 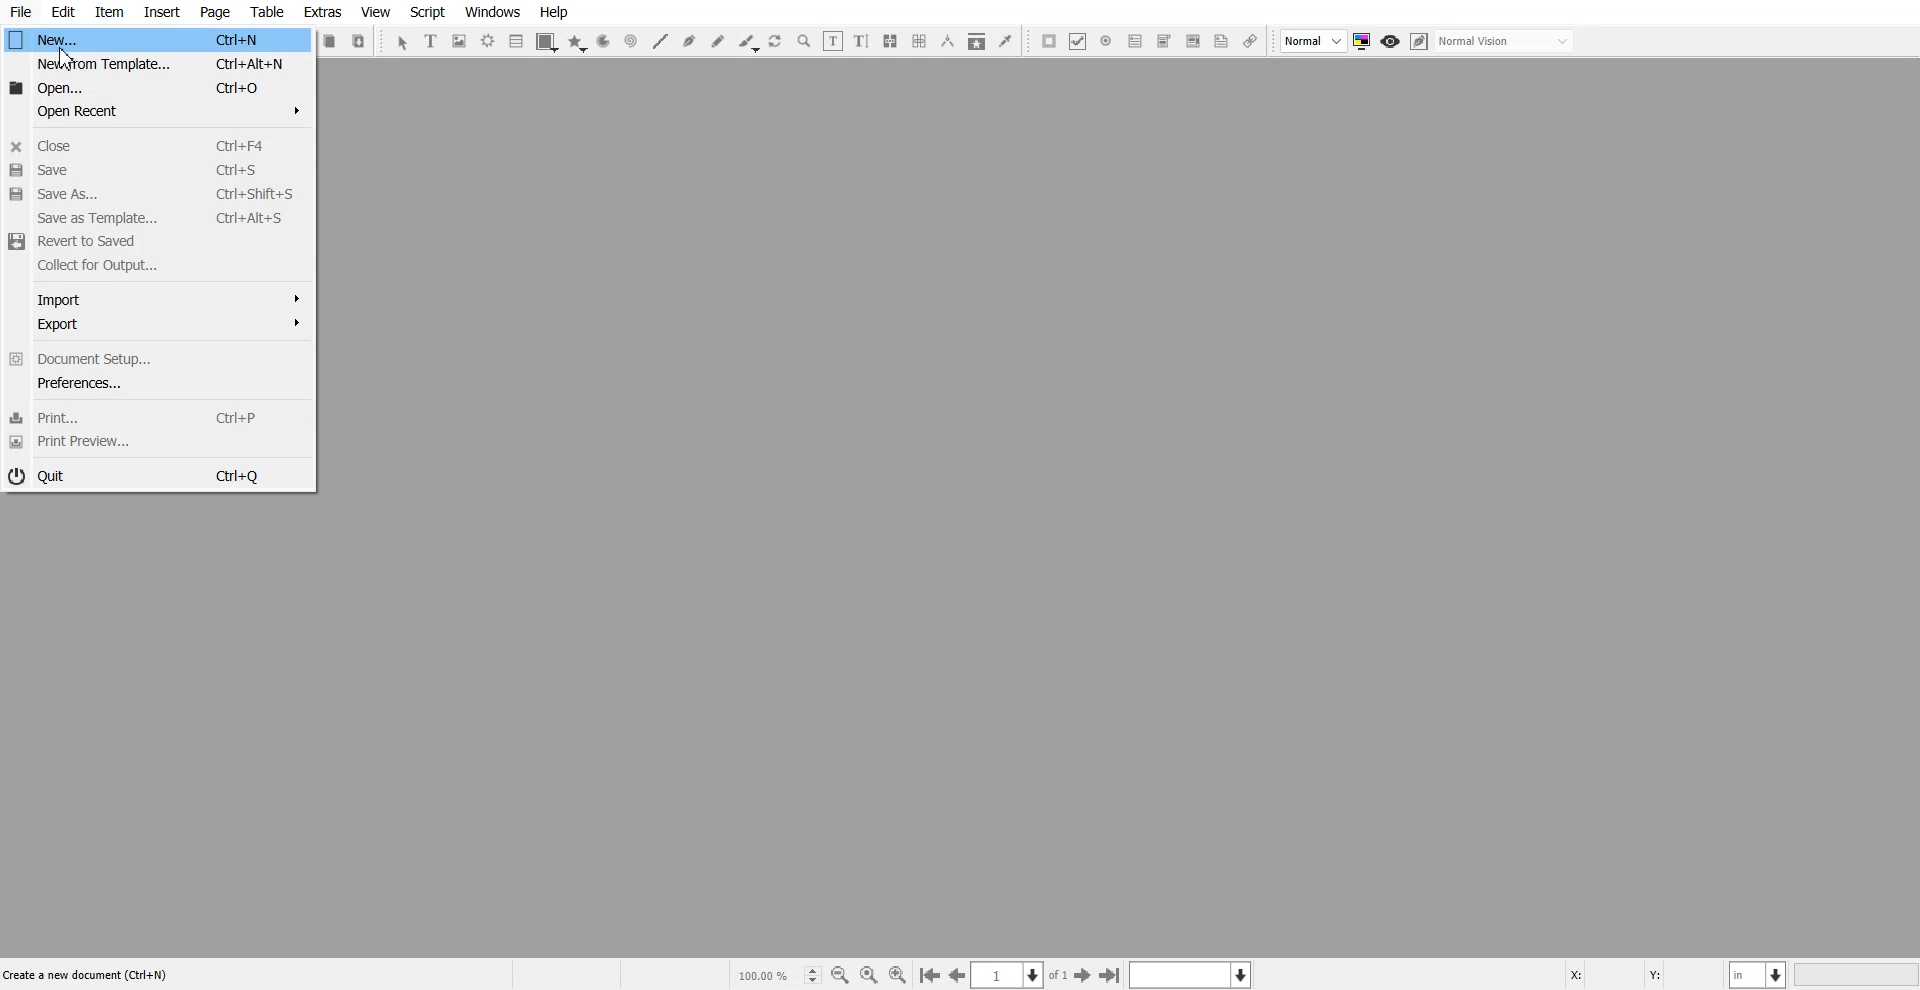 What do you see at coordinates (1221, 42) in the screenshot?
I see `Text Annotation` at bounding box center [1221, 42].